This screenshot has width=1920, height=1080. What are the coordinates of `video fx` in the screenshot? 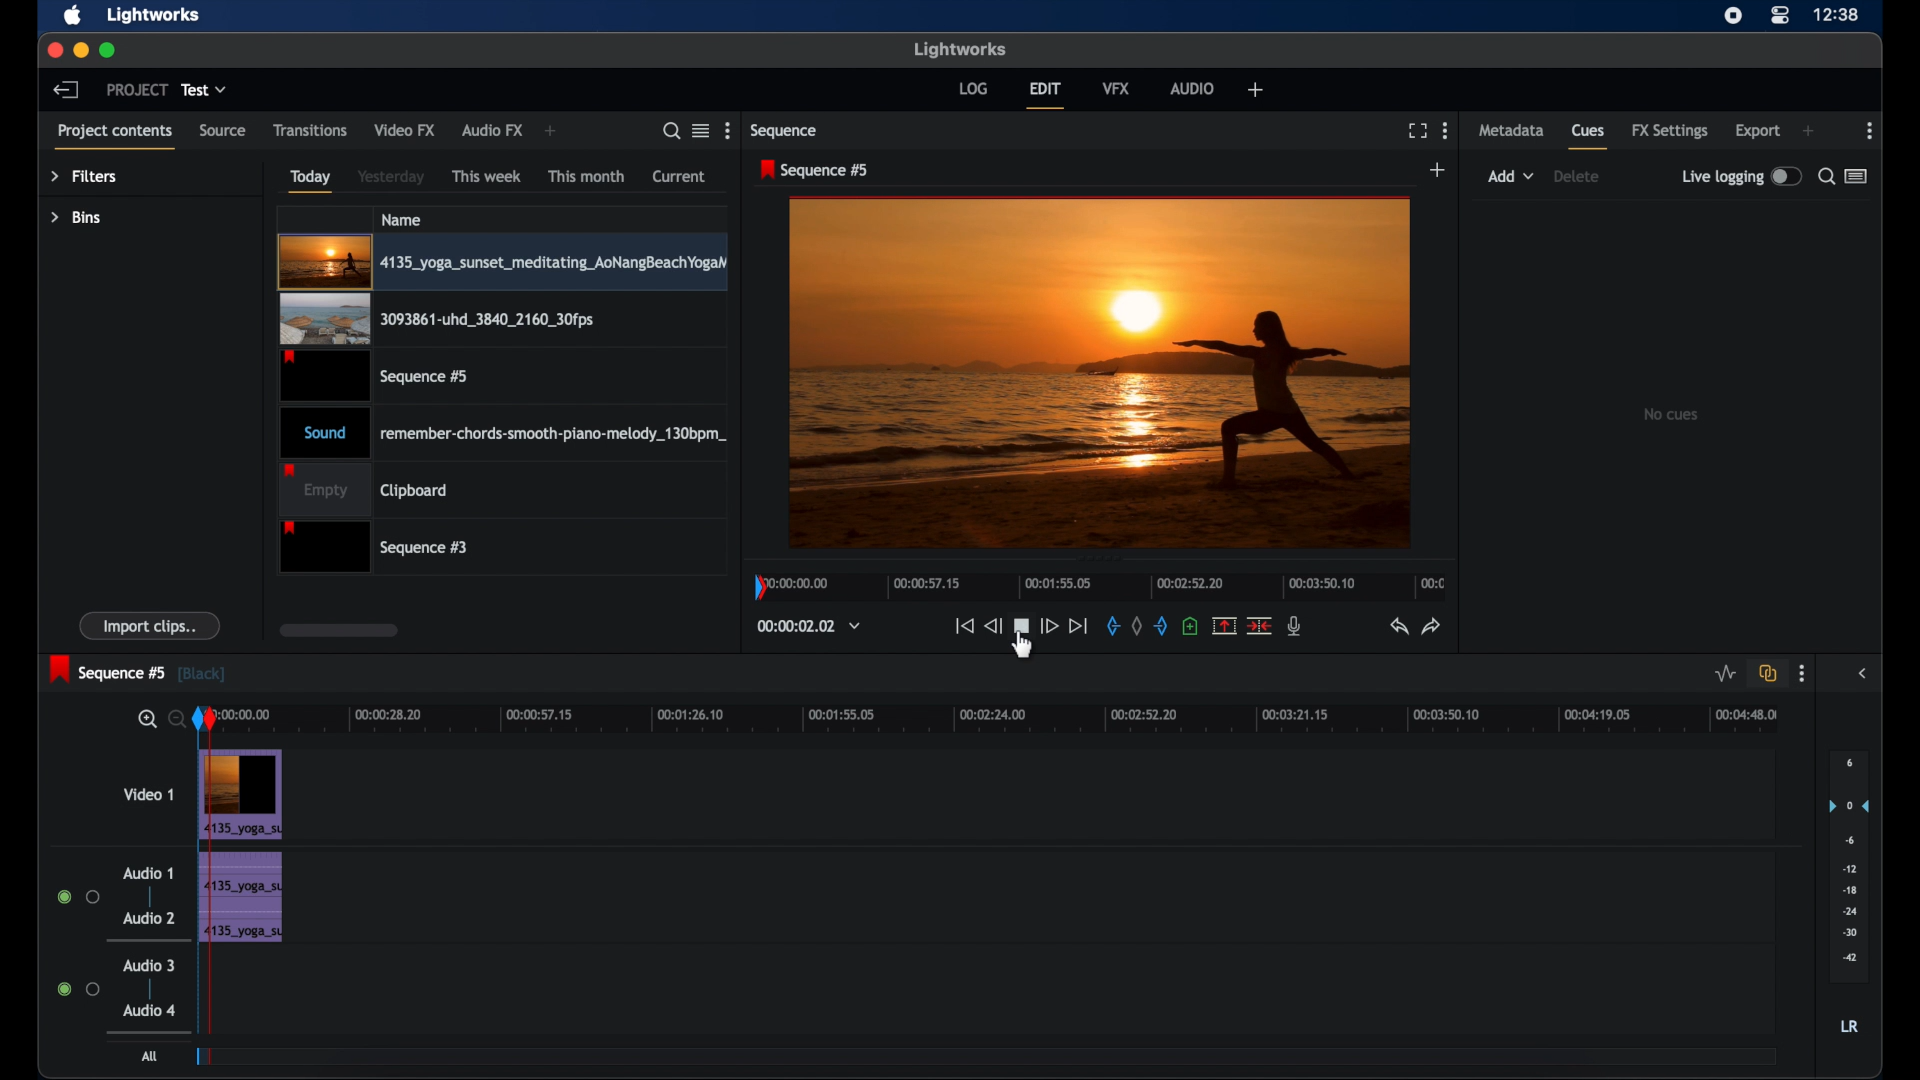 It's located at (406, 130).